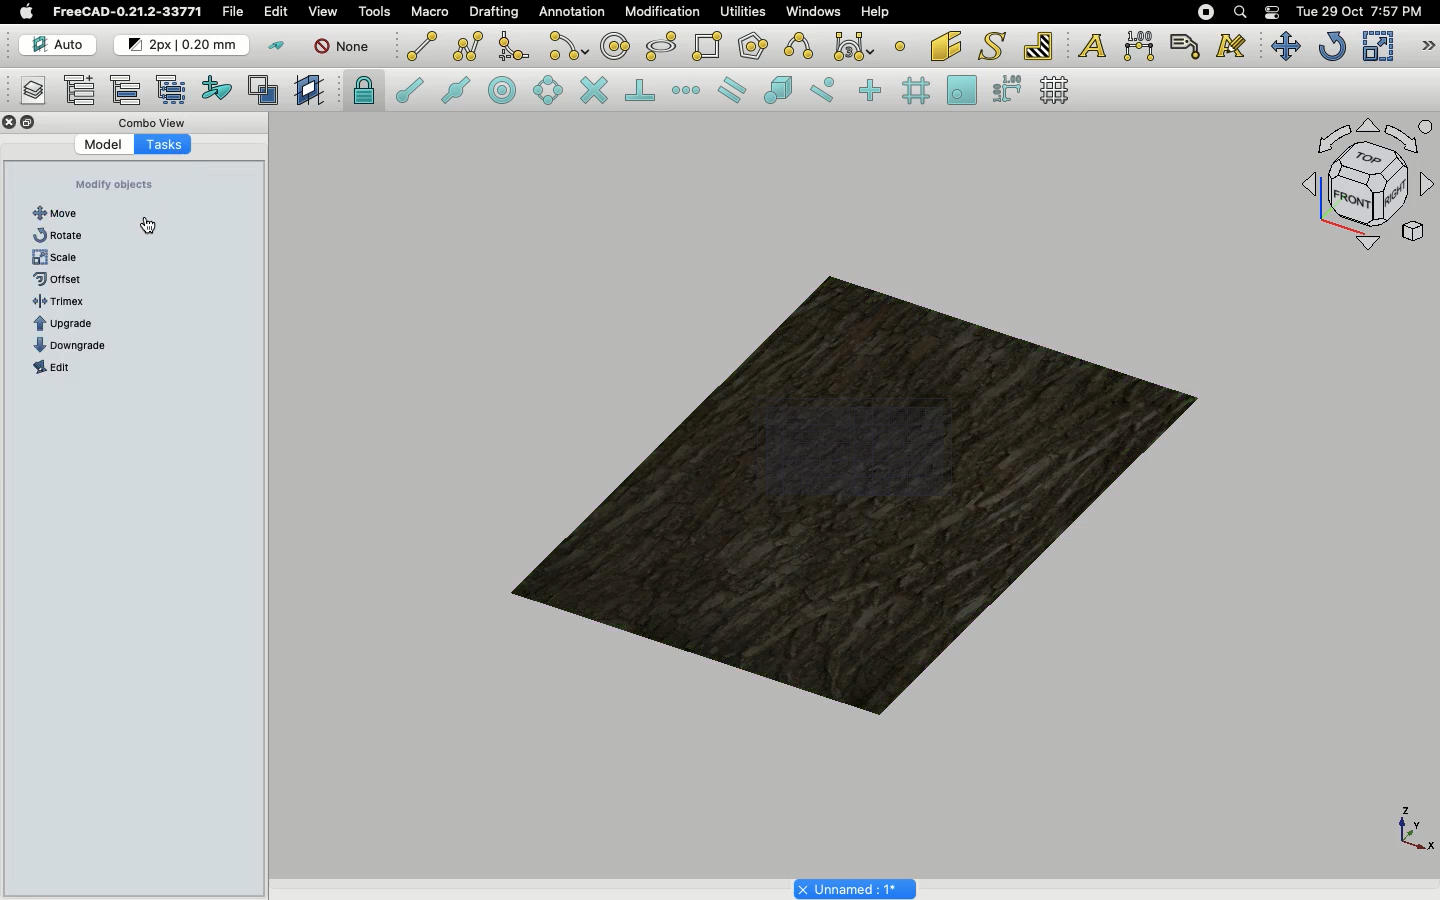  What do you see at coordinates (374, 12) in the screenshot?
I see `Tools` at bounding box center [374, 12].